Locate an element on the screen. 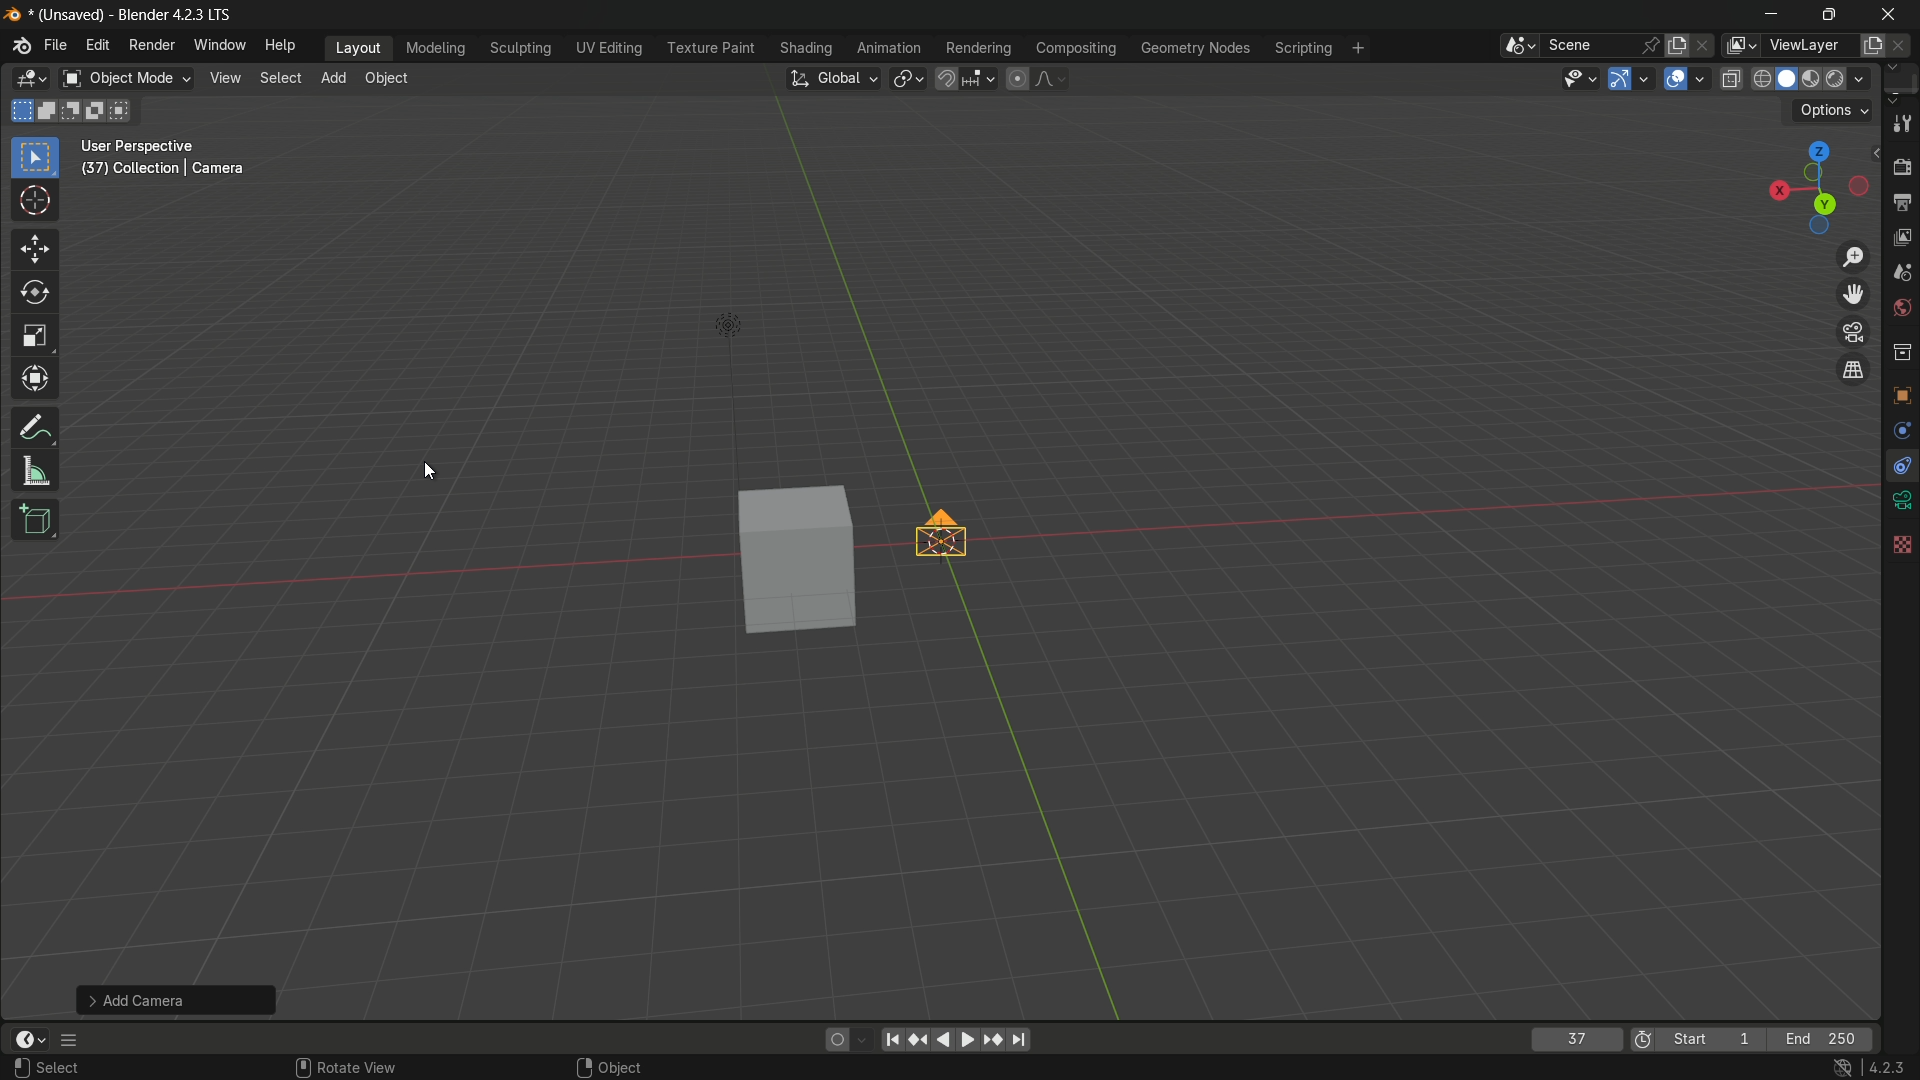  remove view layer is located at coordinates (1904, 47).